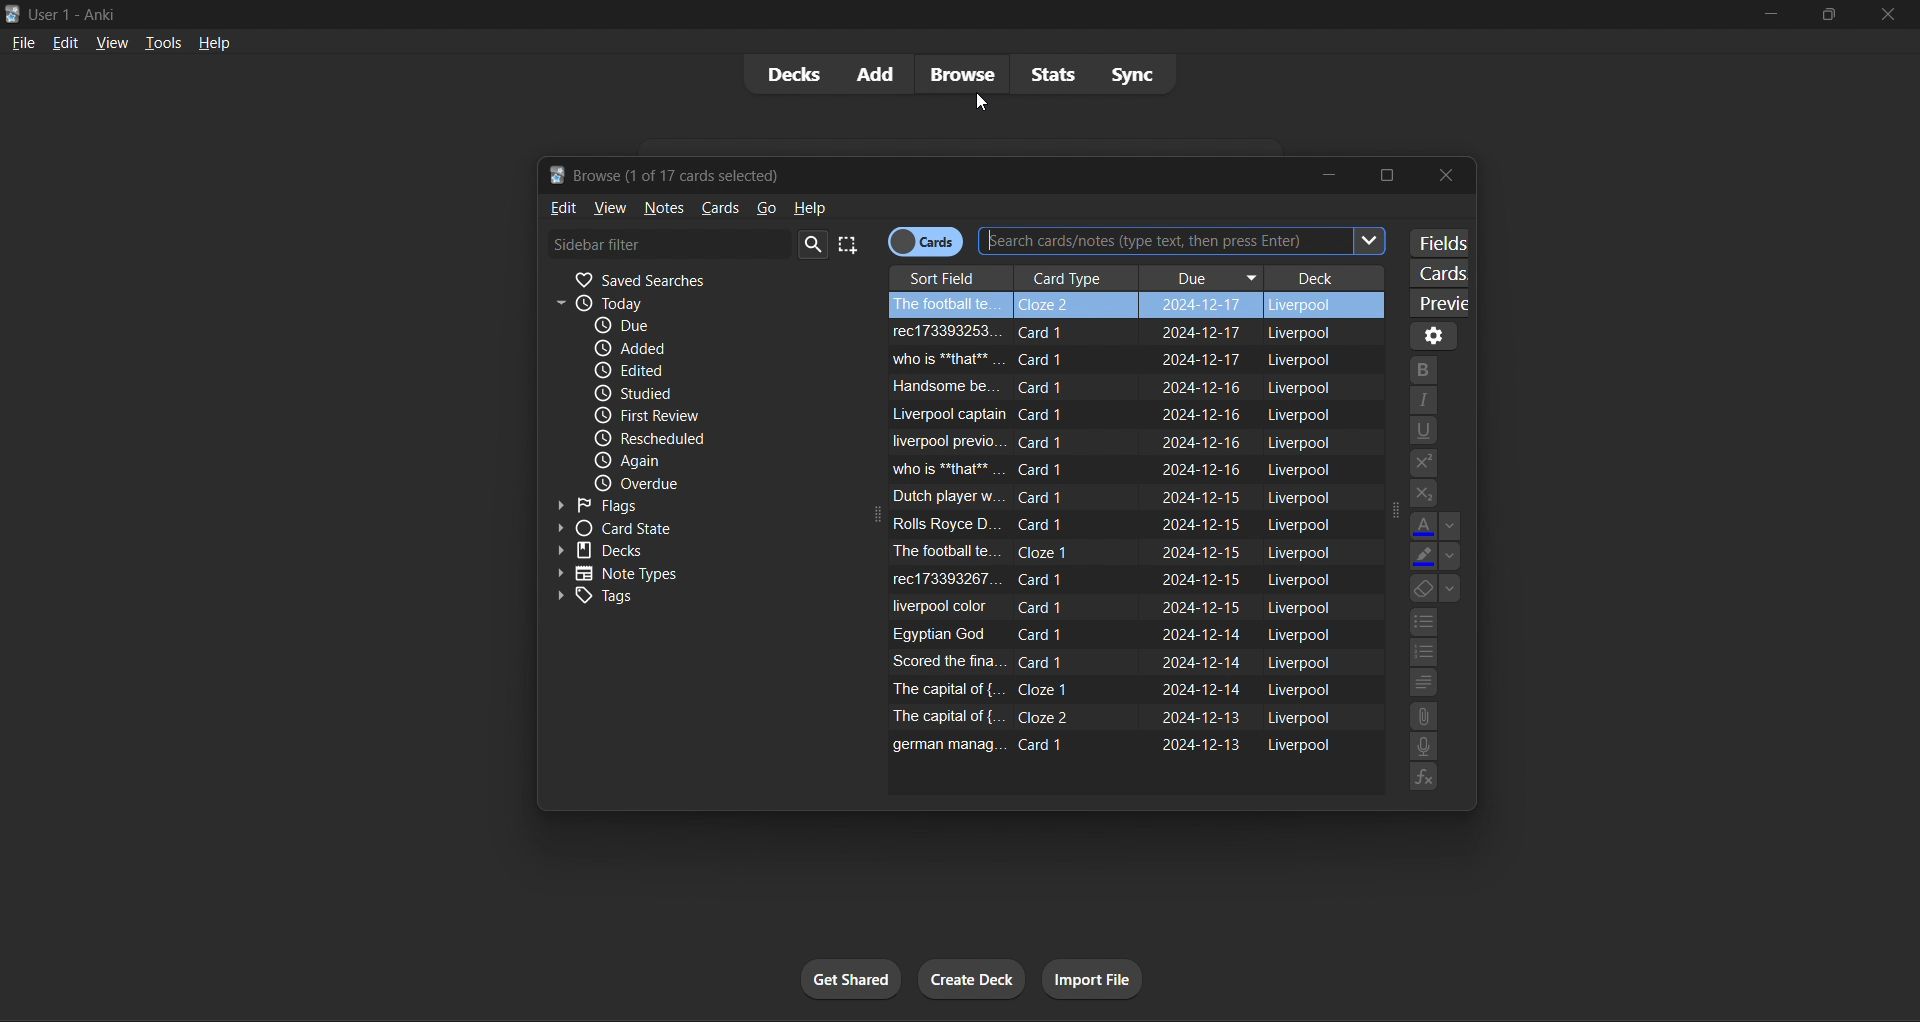 Image resolution: width=1920 pixels, height=1022 pixels. What do you see at coordinates (721, 209) in the screenshot?
I see `cards` at bounding box center [721, 209].